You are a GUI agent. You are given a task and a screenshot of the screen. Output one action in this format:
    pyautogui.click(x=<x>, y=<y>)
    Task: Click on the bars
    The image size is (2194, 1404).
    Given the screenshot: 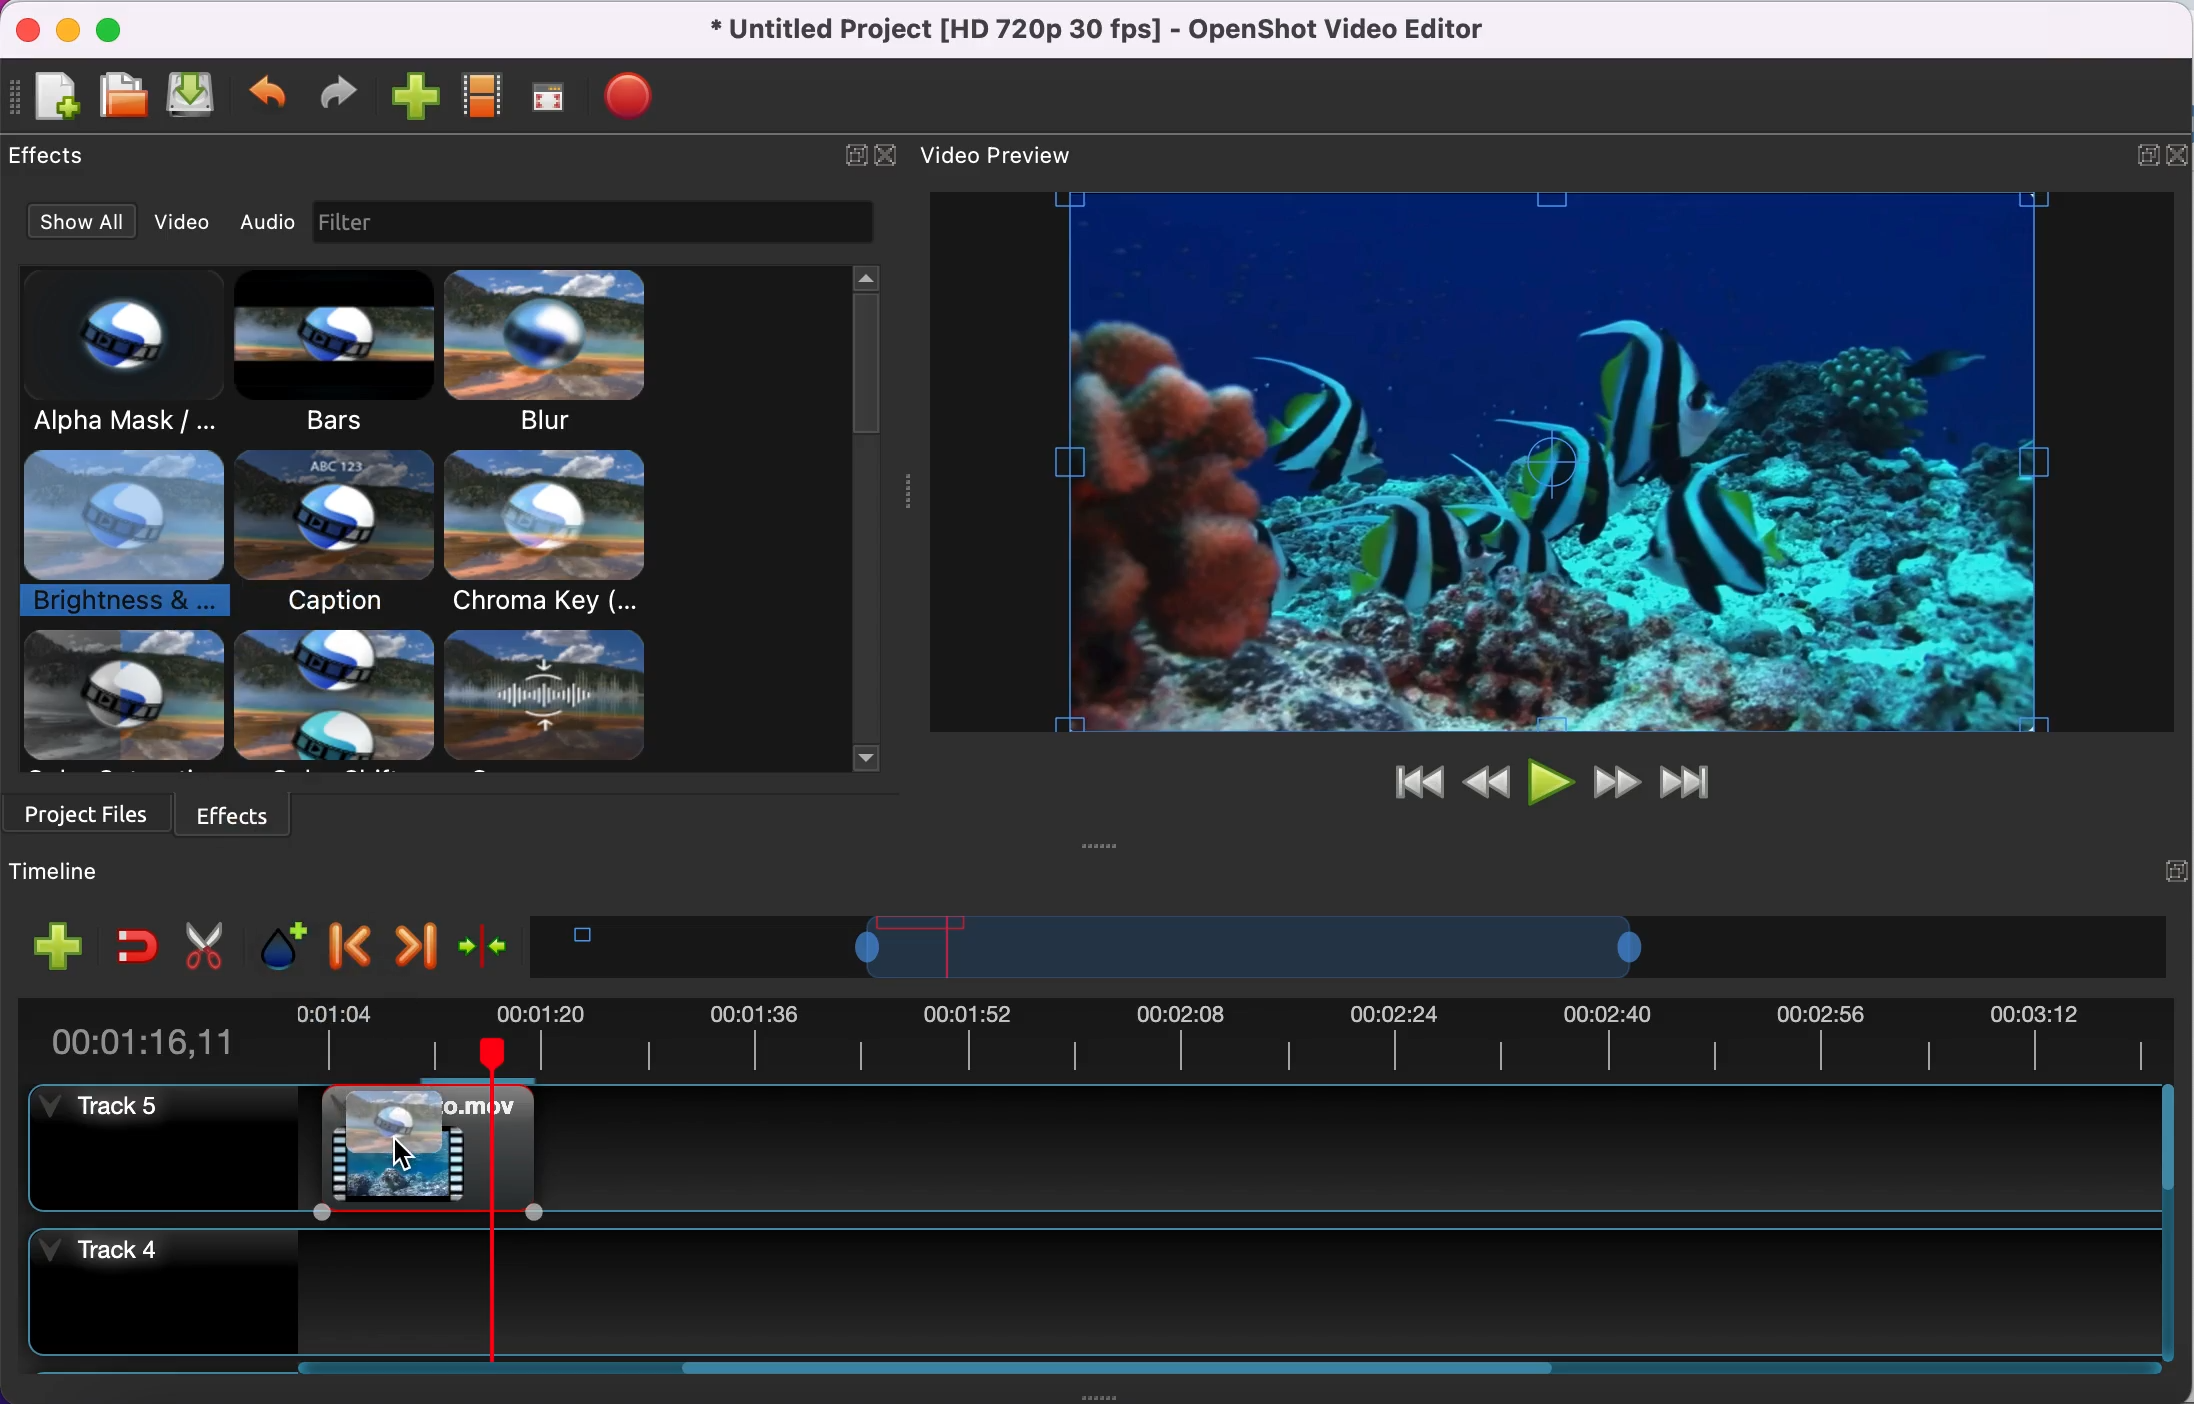 What is the action you would take?
    pyautogui.click(x=339, y=357)
    